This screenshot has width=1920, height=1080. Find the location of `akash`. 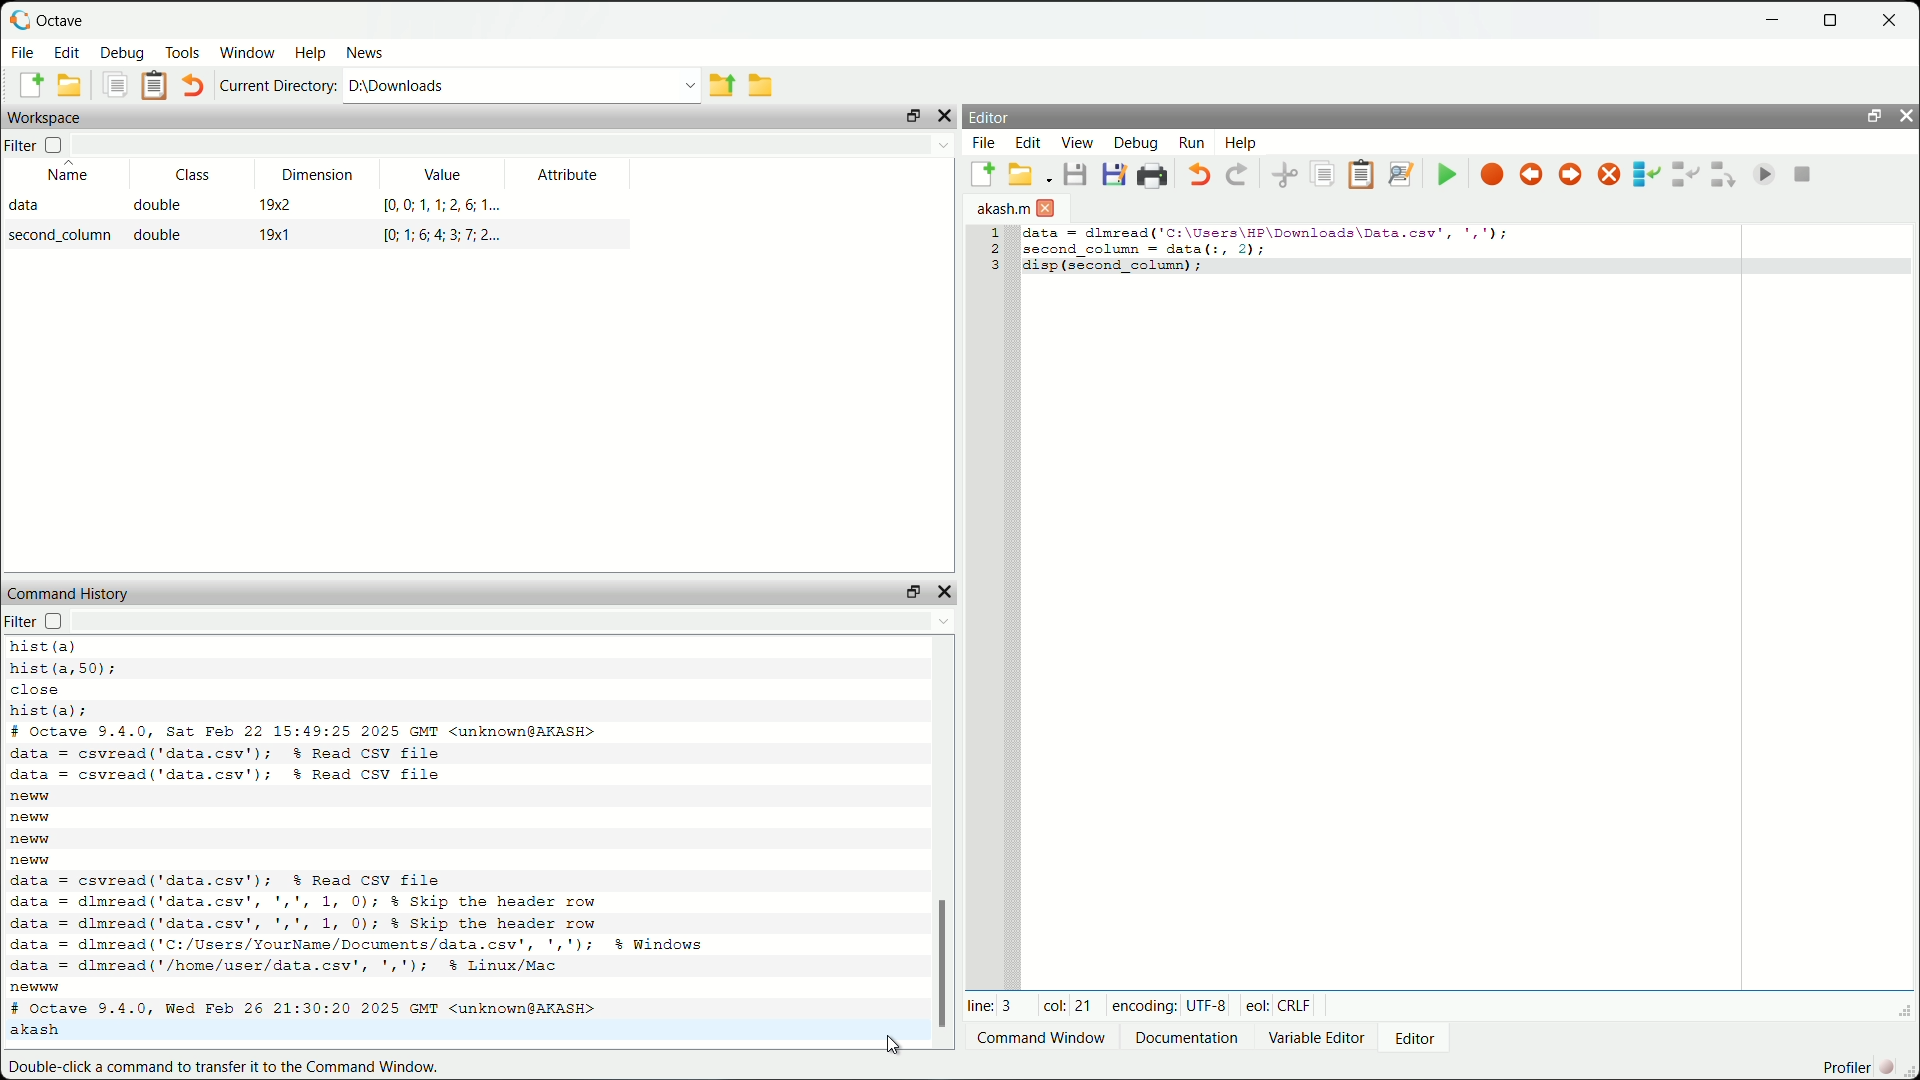

akash is located at coordinates (52, 1034).